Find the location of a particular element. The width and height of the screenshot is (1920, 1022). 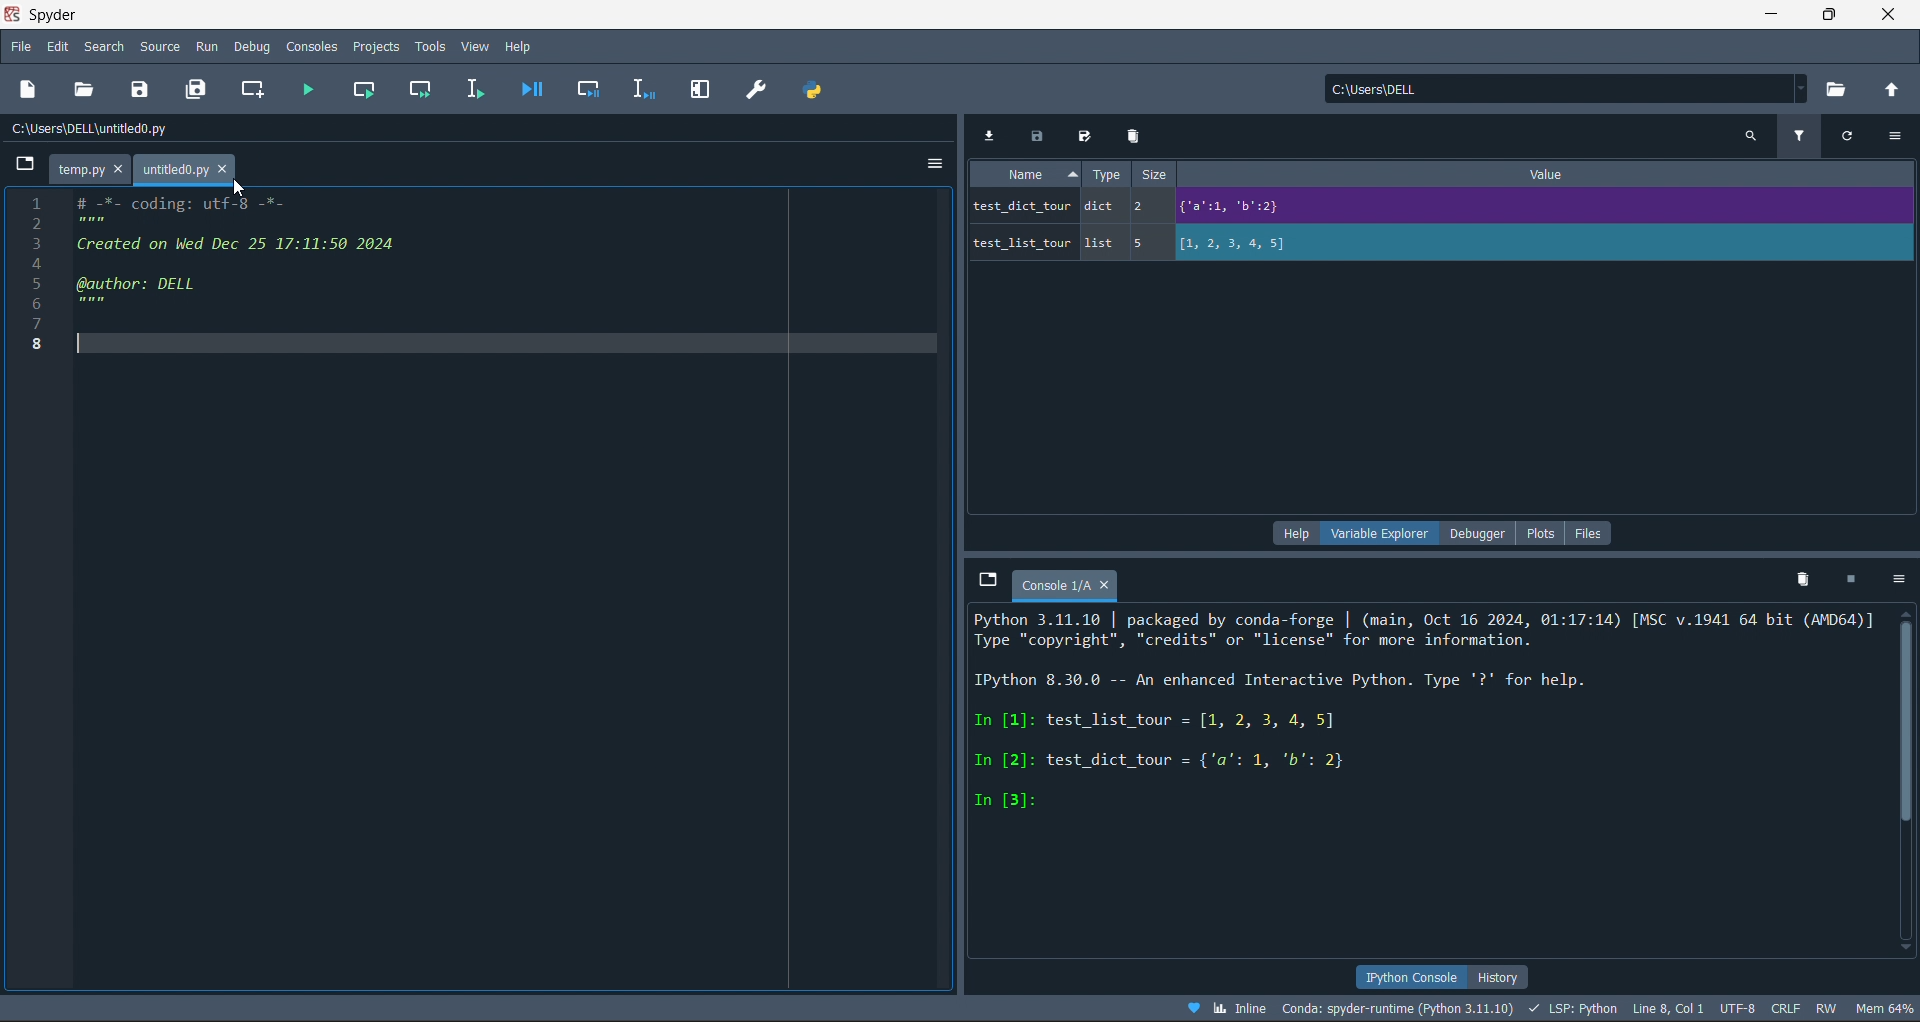

new file is located at coordinates (30, 91).